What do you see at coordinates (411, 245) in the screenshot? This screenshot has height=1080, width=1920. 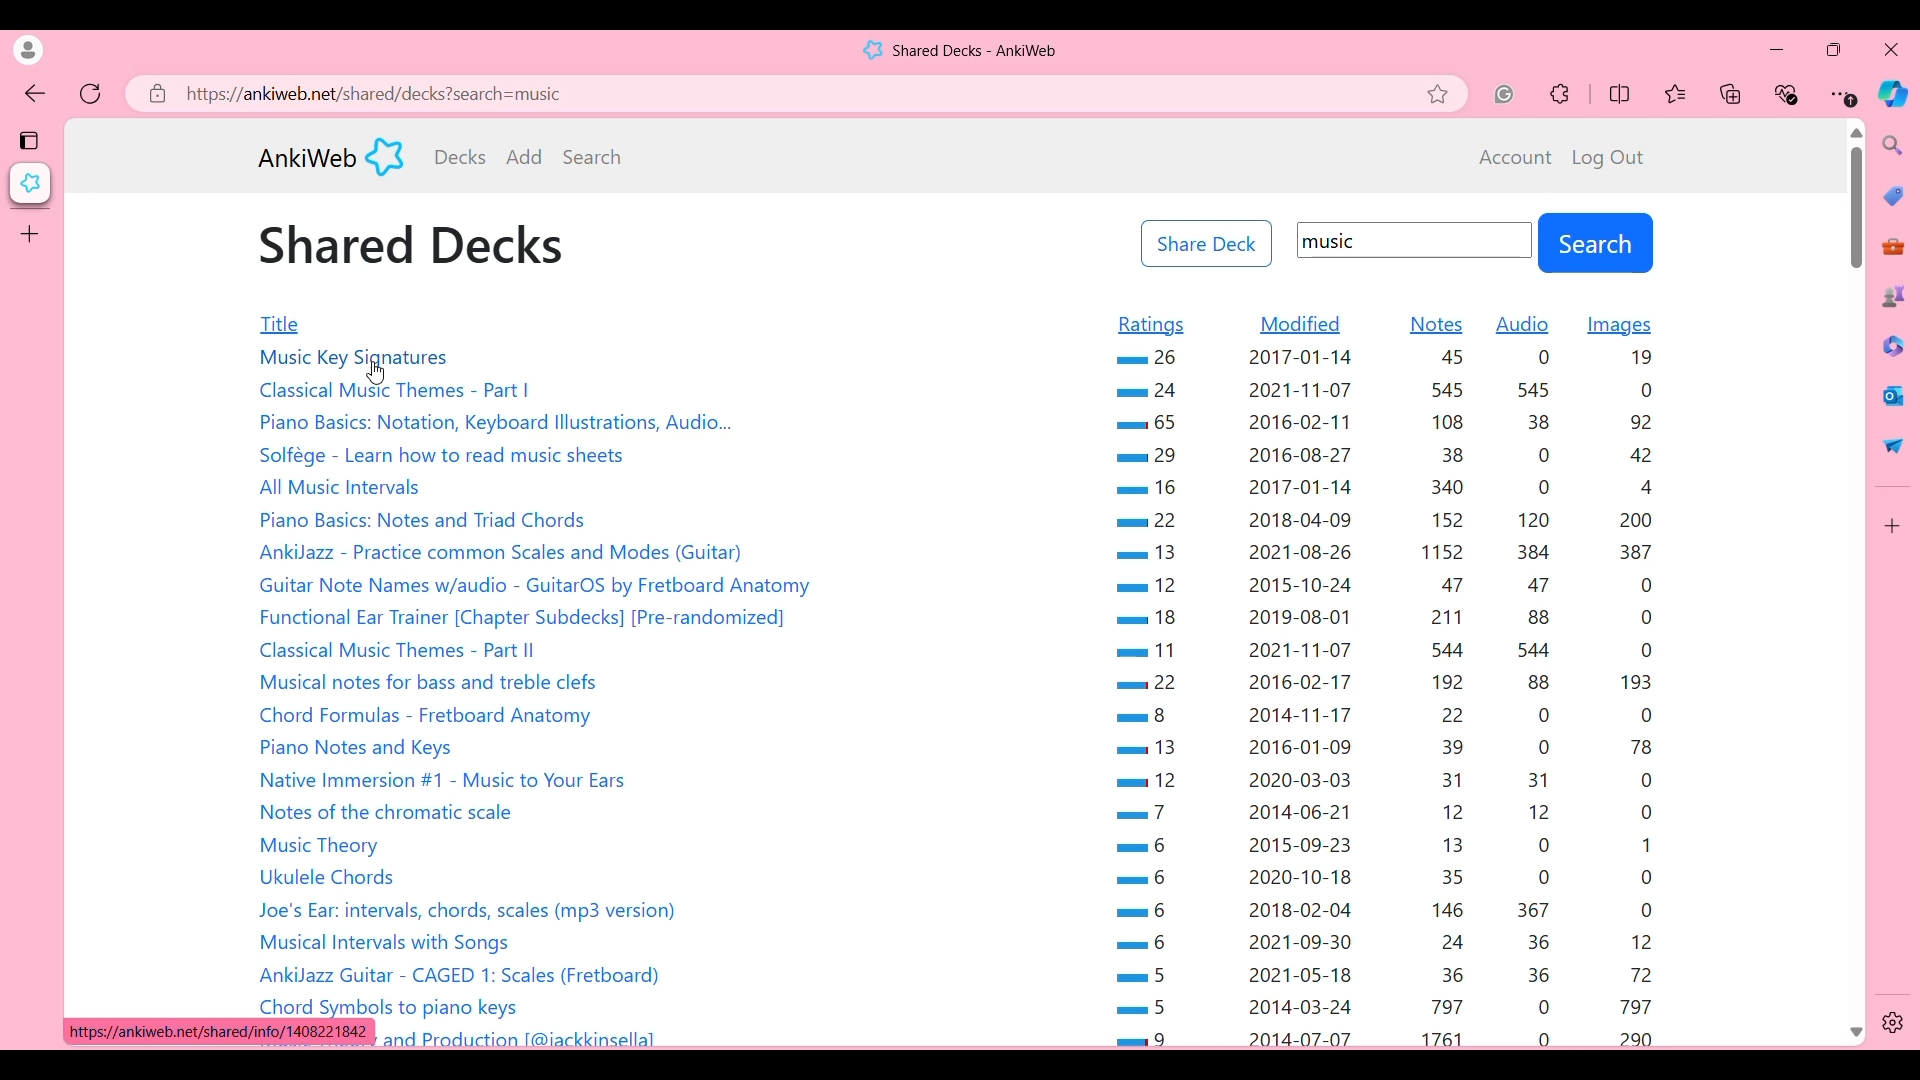 I see `Shared Decks` at bounding box center [411, 245].